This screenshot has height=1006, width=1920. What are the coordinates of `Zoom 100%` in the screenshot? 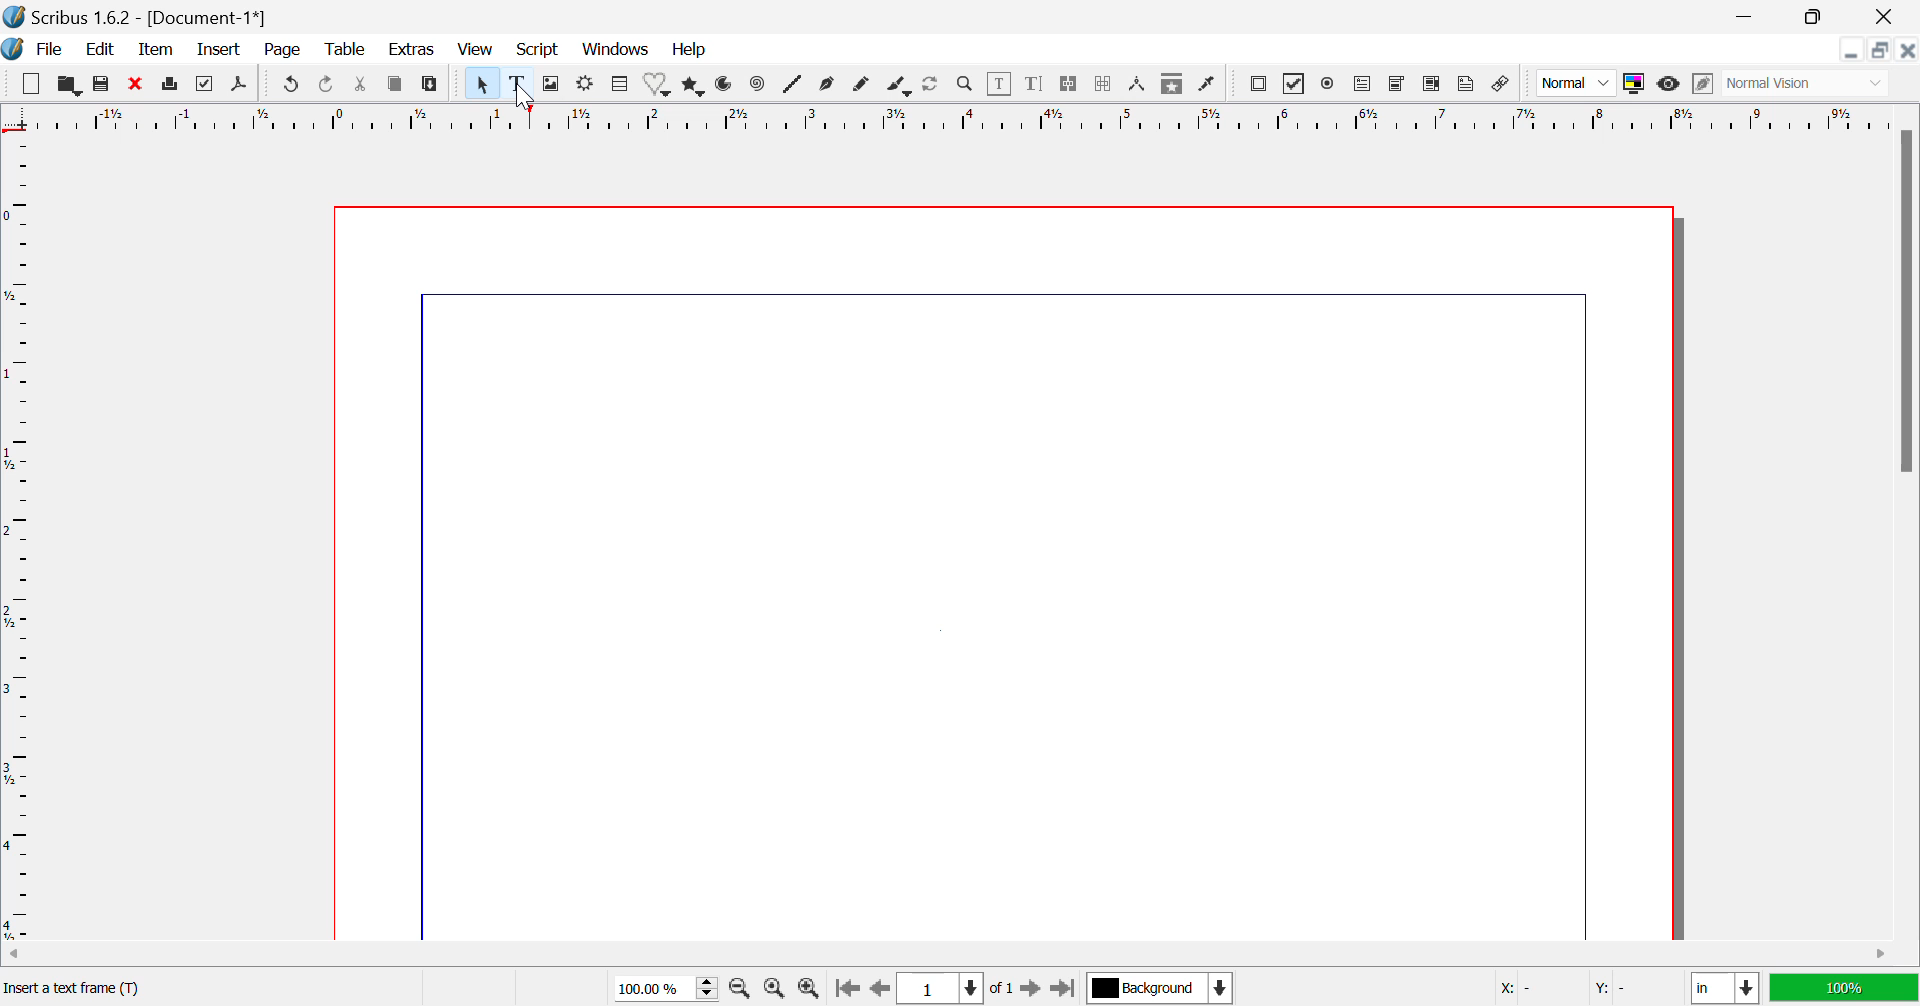 It's located at (668, 987).